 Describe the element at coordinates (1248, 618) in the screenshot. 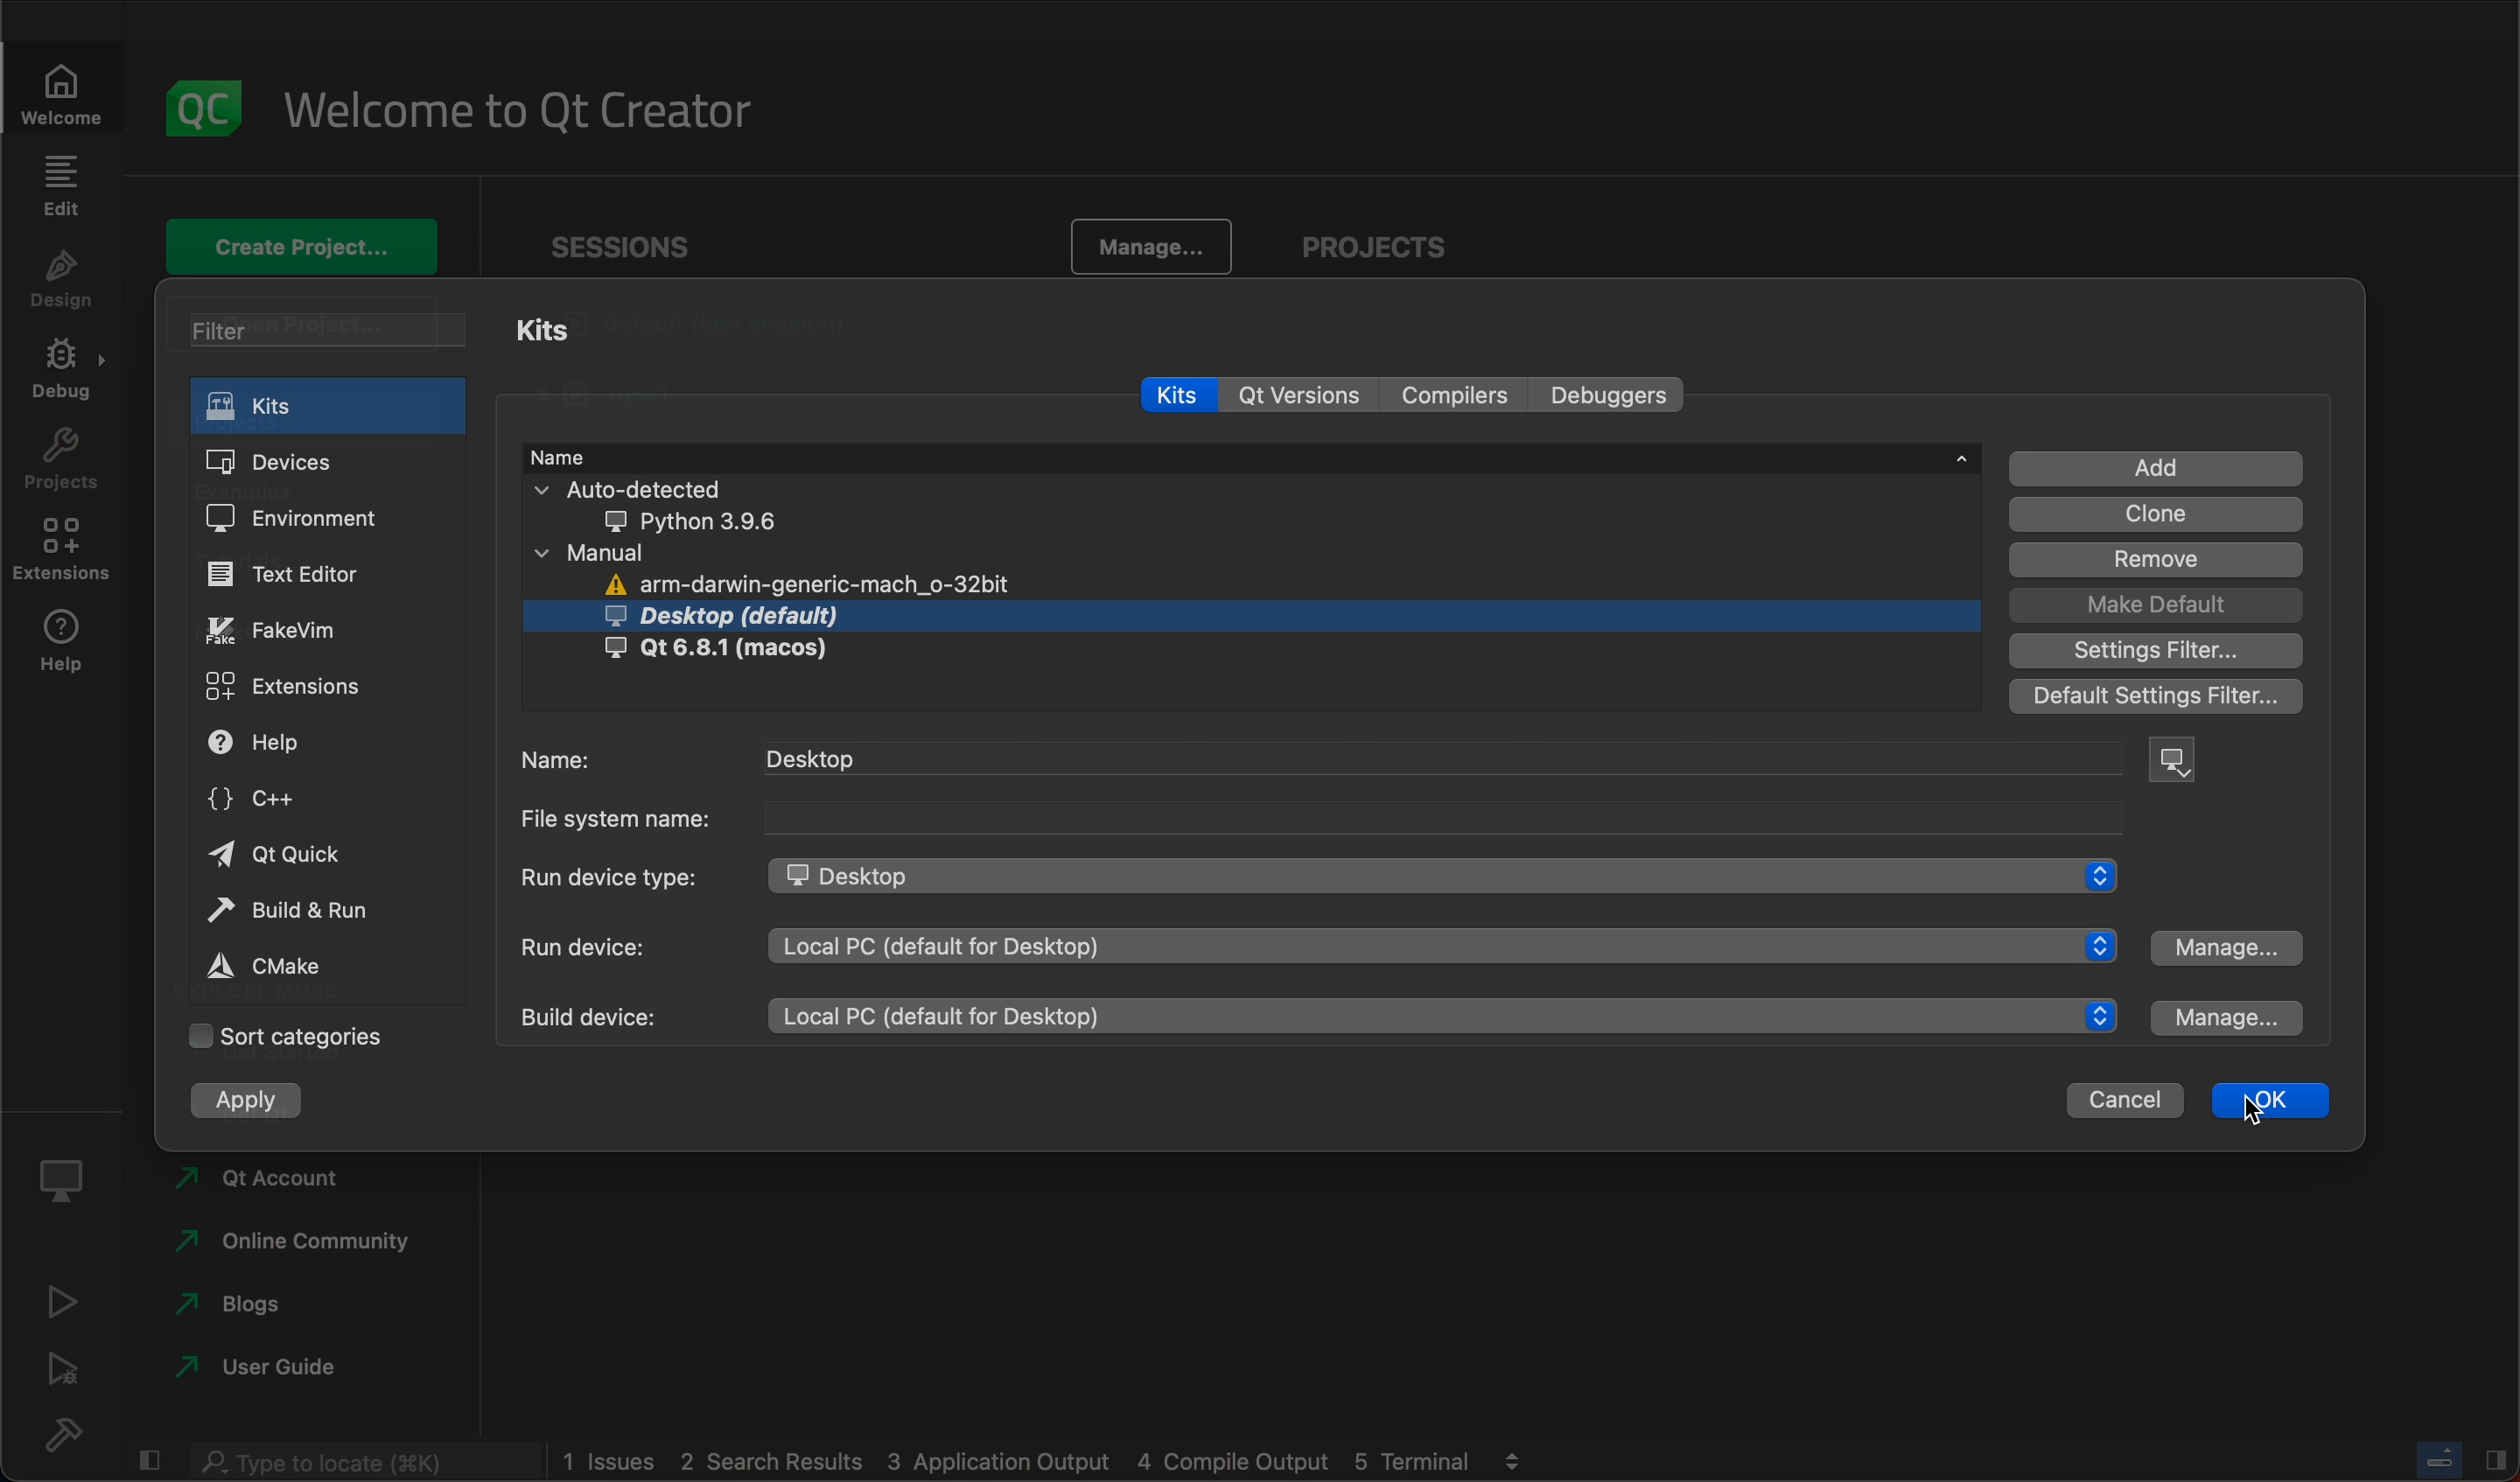

I see `desktop (default)` at that location.